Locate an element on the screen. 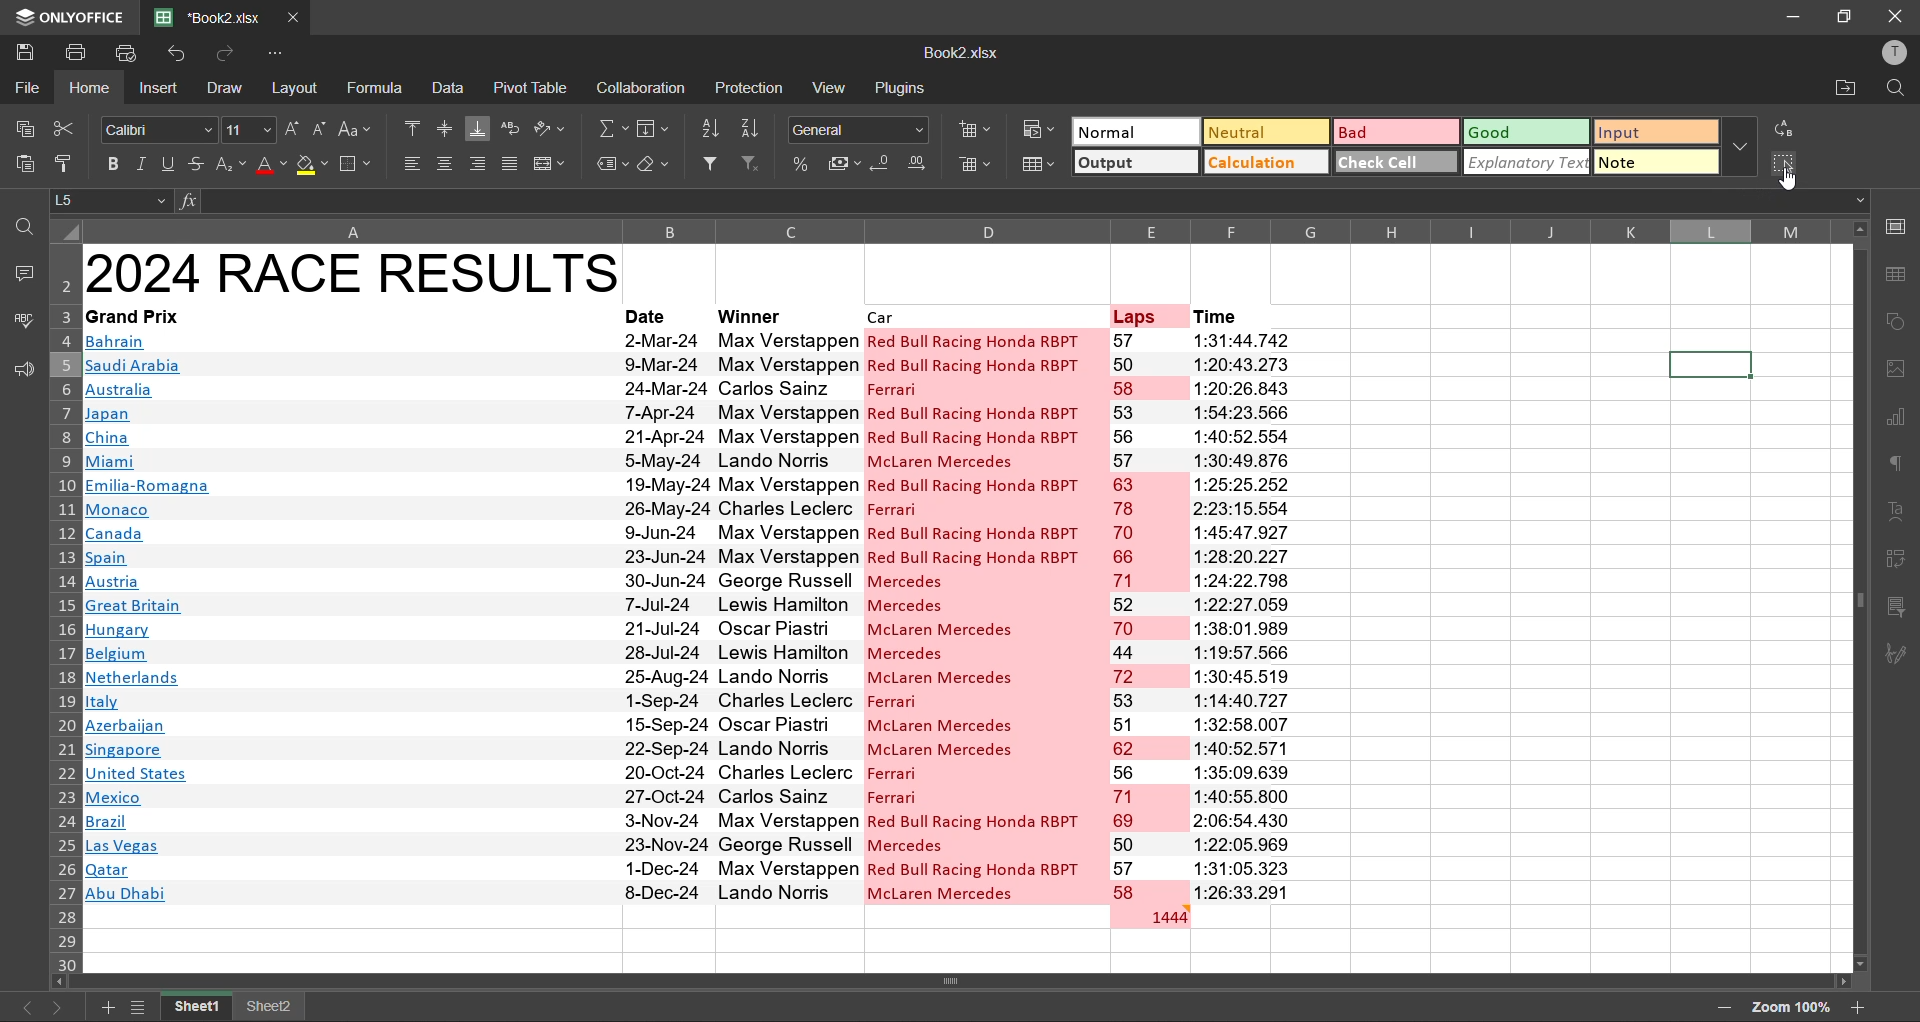 Image resolution: width=1920 pixels, height=1022 pixels. explanatory text is located at coordinates (1527, 163).